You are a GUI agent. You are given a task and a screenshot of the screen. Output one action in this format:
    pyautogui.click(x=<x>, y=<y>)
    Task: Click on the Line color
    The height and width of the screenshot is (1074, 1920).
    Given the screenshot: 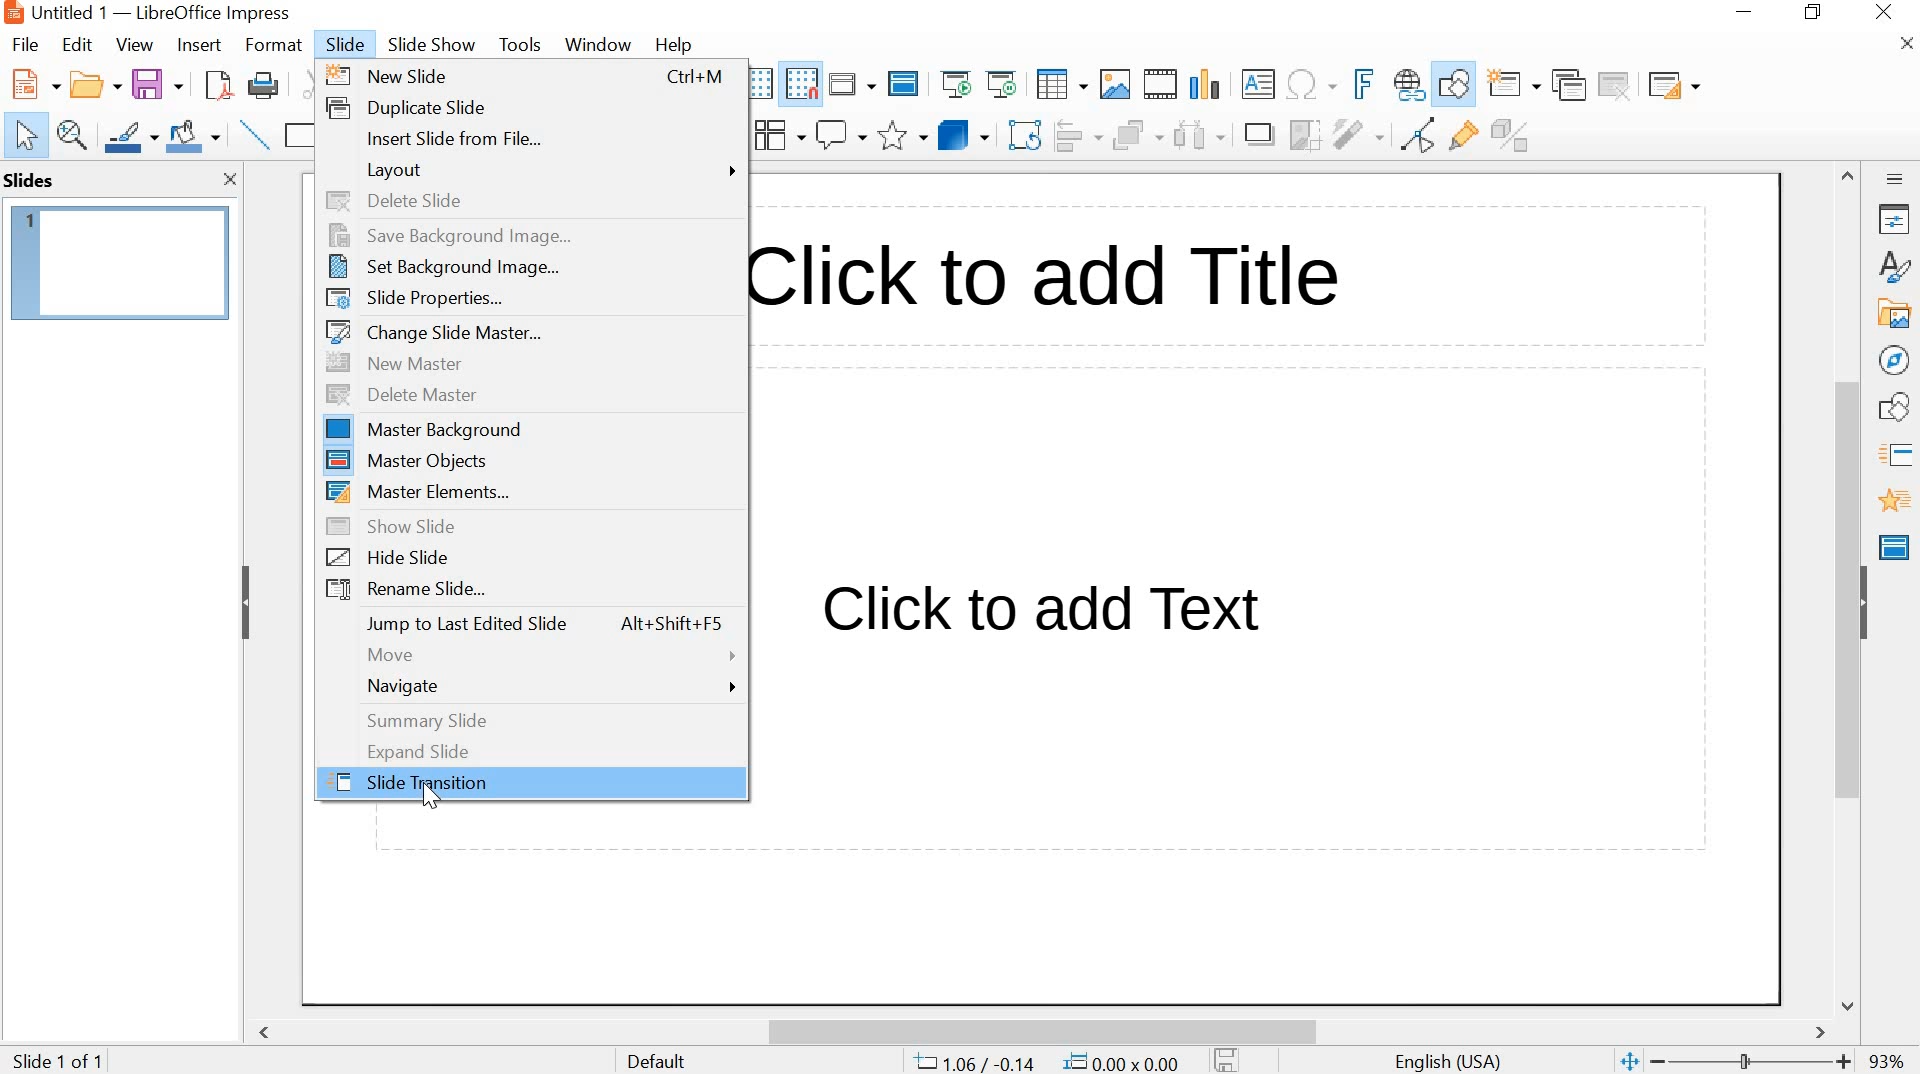 What is the action you would take?
    pyautogui.click(x=131, y=136)
    